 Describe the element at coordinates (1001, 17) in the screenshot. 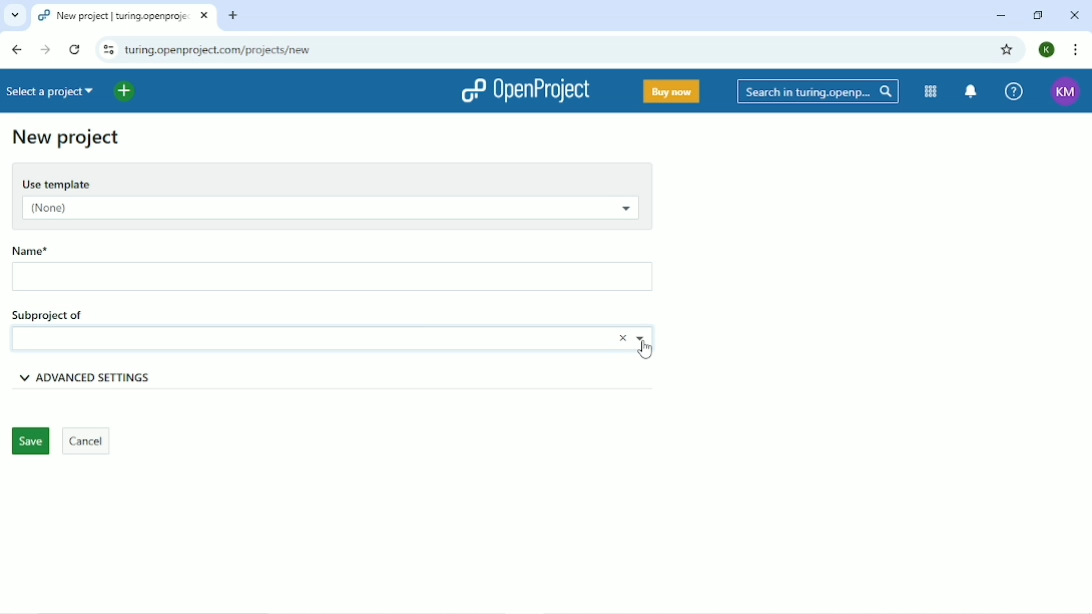

I see `Minimize` at that location.